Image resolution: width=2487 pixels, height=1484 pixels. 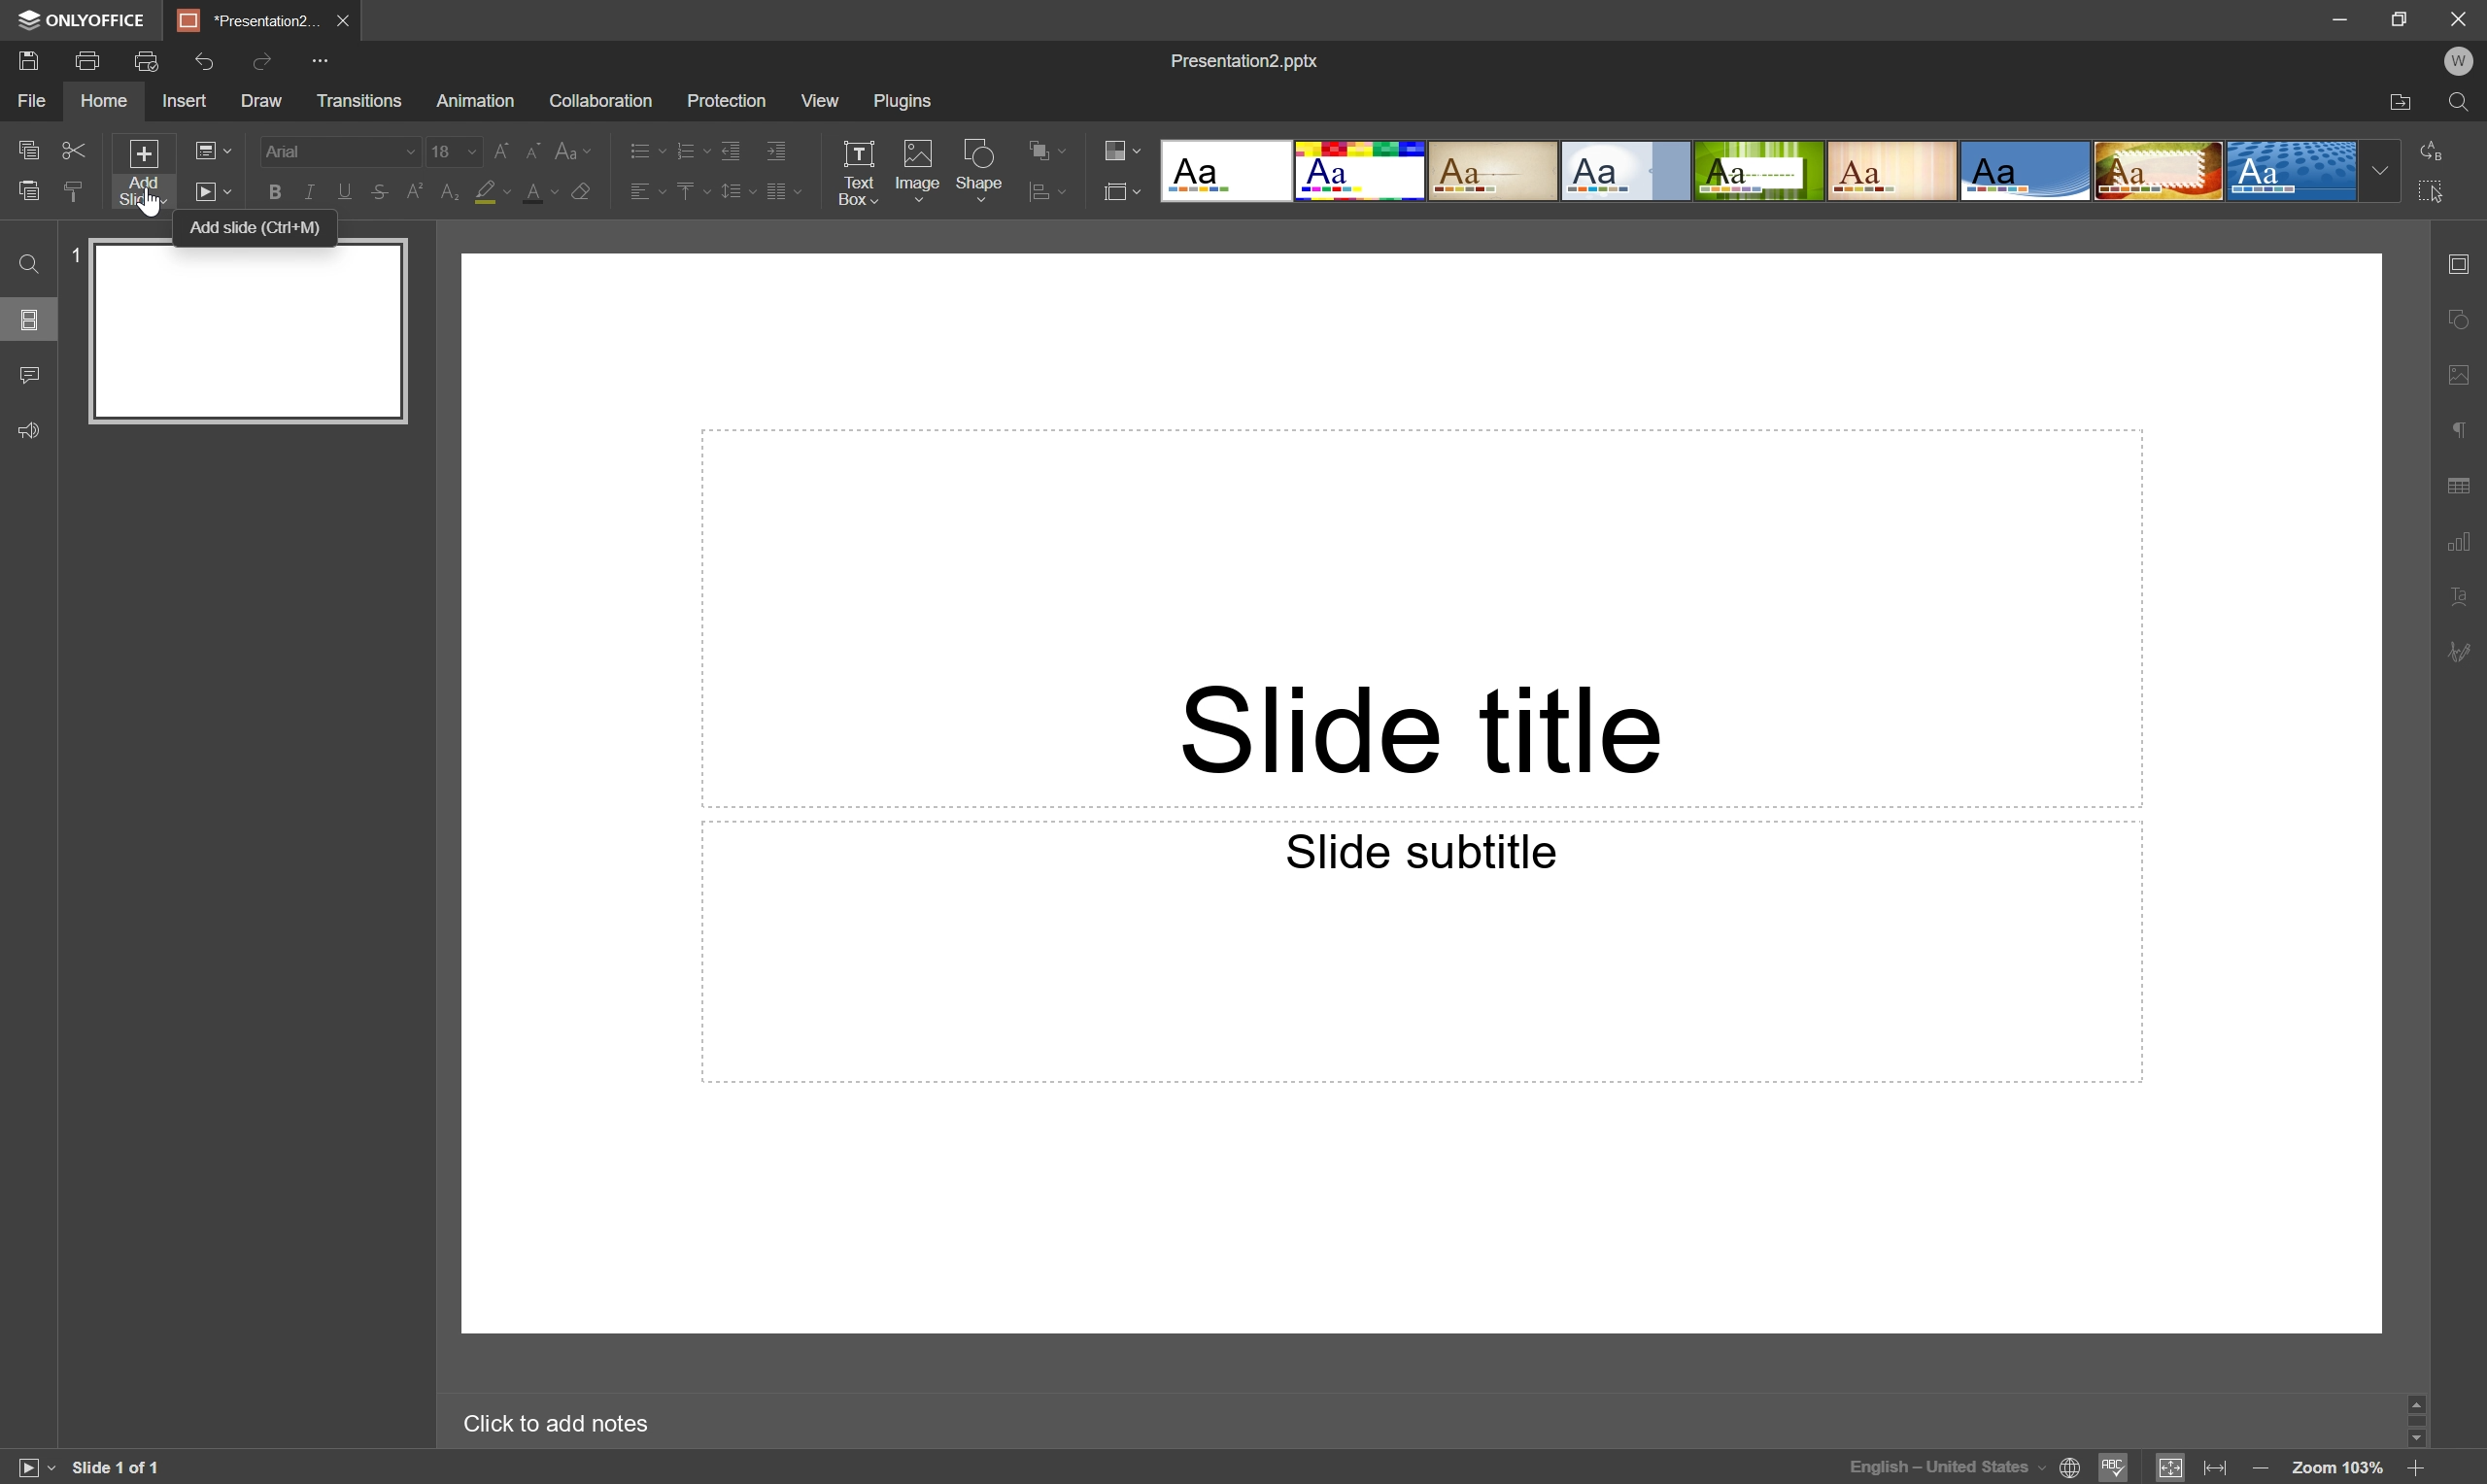 What do you see at coordinates (341, 17) in the screenshot?
I see `Close` at bounding box center [341, 17].